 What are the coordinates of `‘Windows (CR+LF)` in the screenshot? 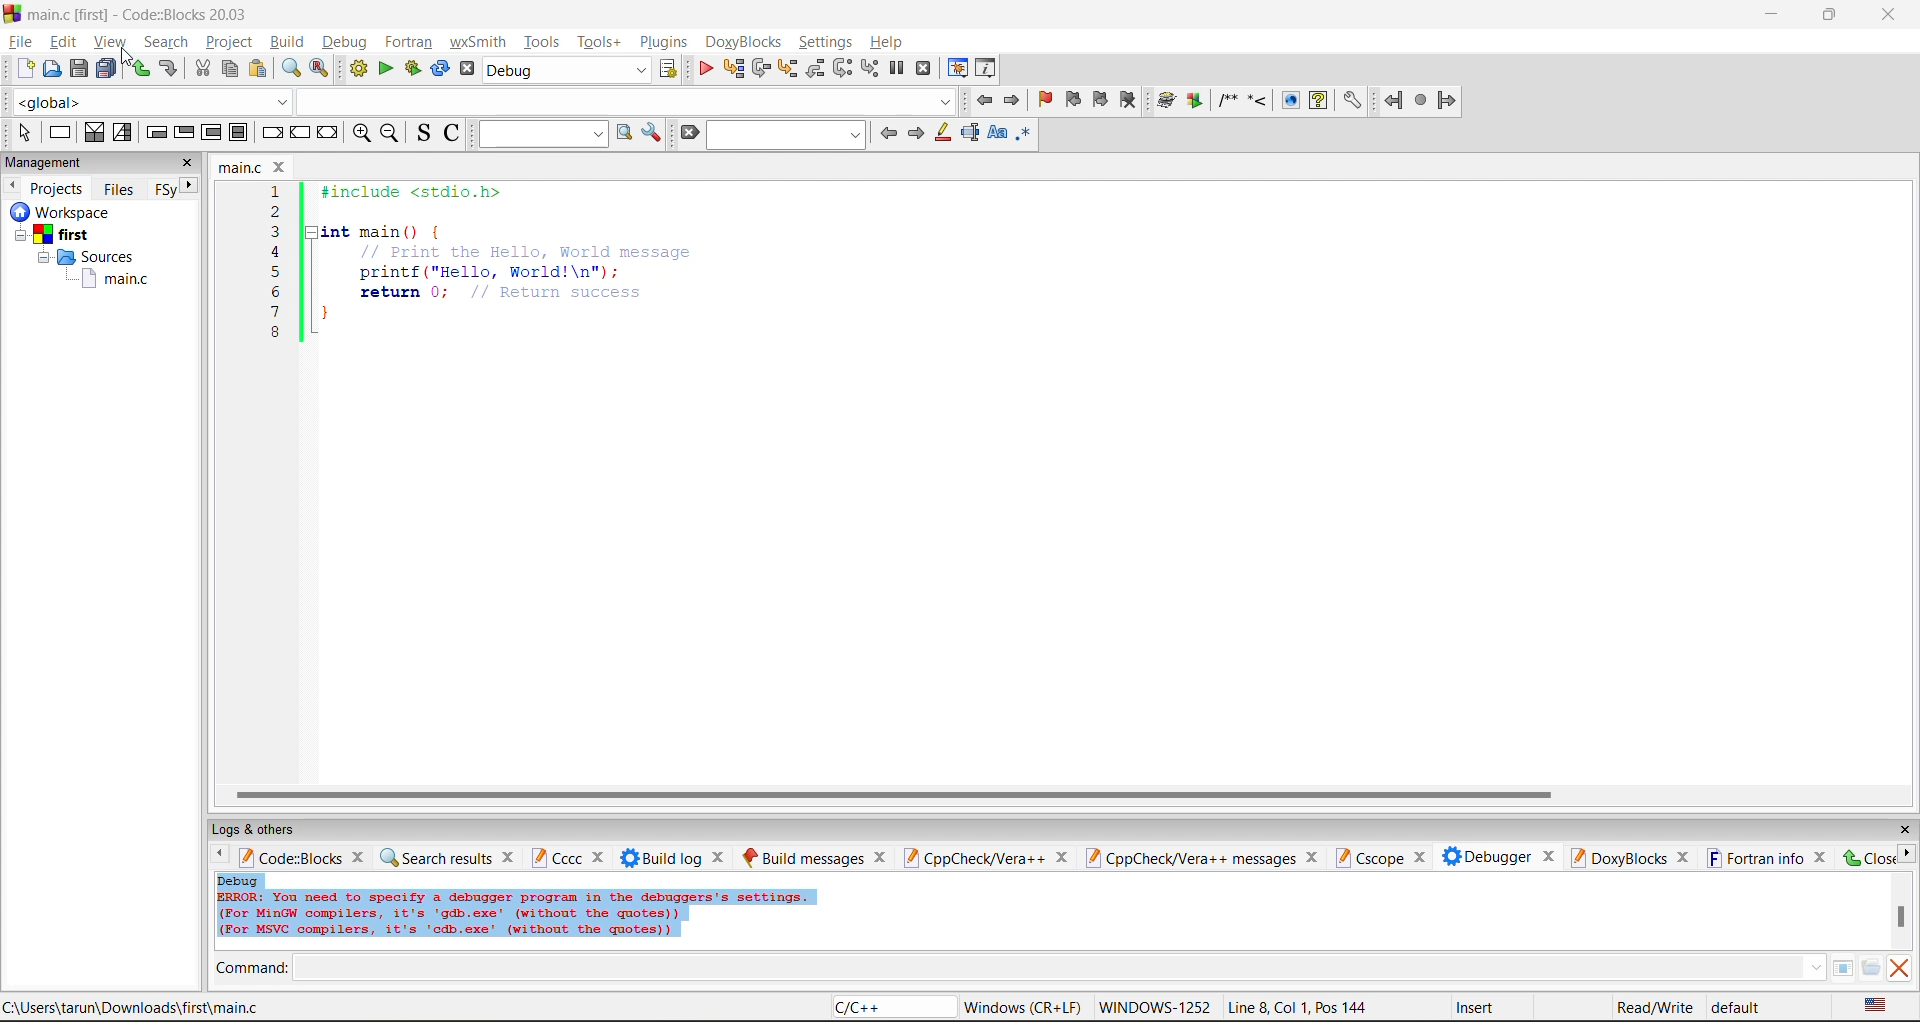 It's located at (1020, 1007).